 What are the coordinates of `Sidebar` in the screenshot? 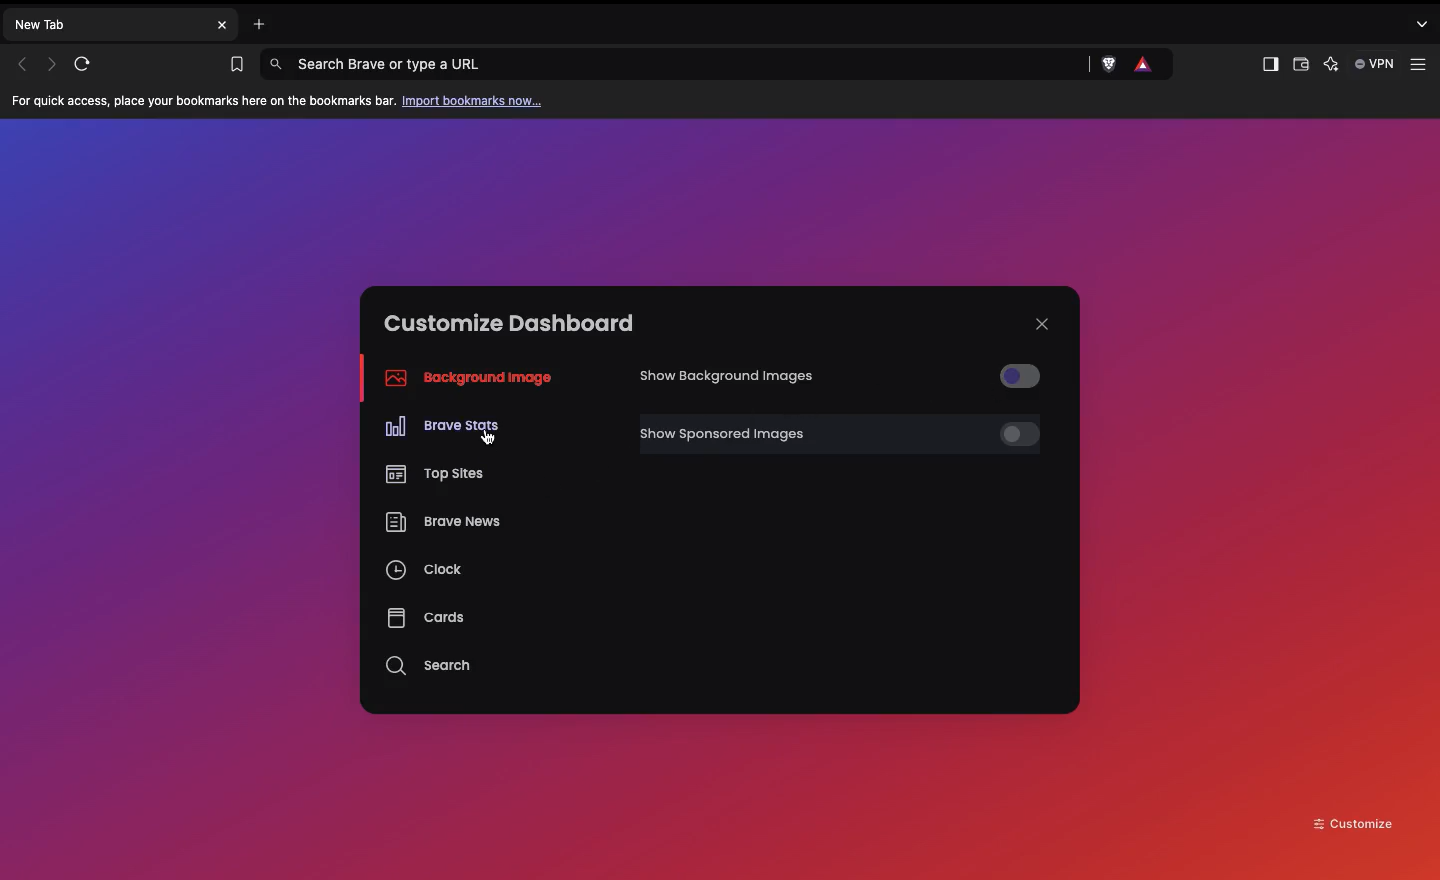 It's located at (1268, 65).